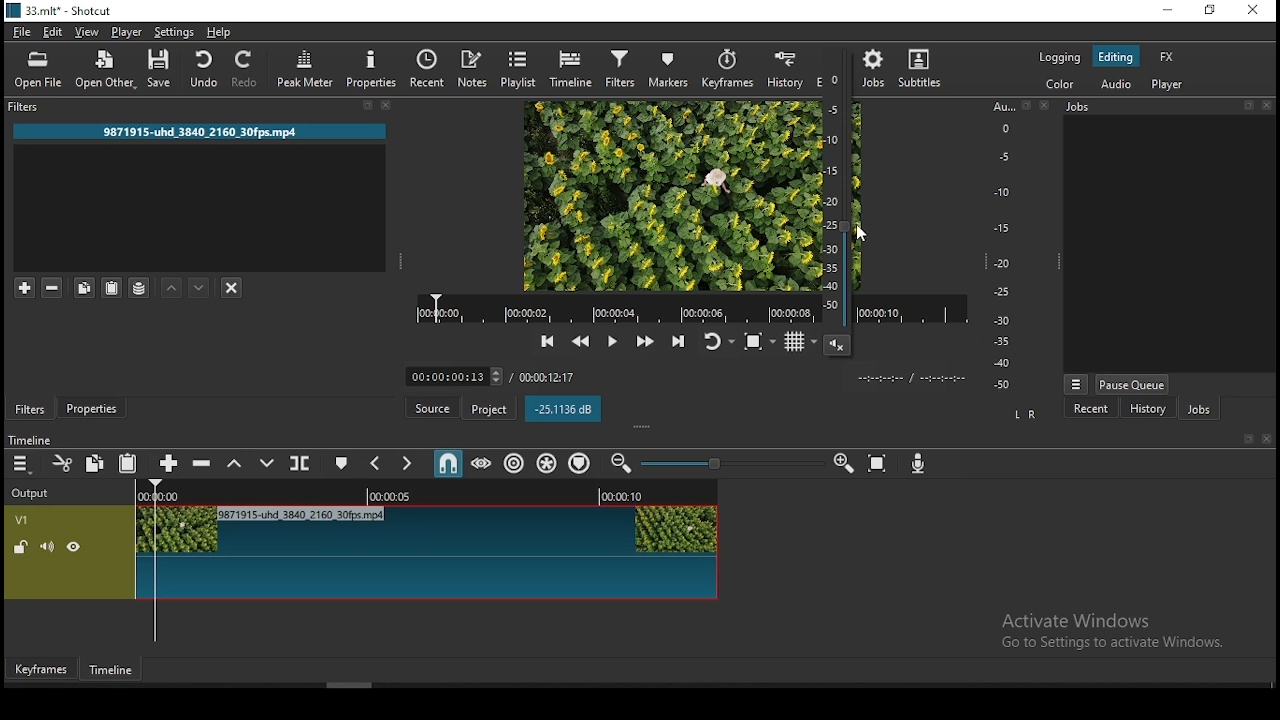 Image resolution: width=1280 pixels, height=720 pixels. Describe the element at coordinates (302, 463) in the screenshot. I see `split at playhead` at that location.